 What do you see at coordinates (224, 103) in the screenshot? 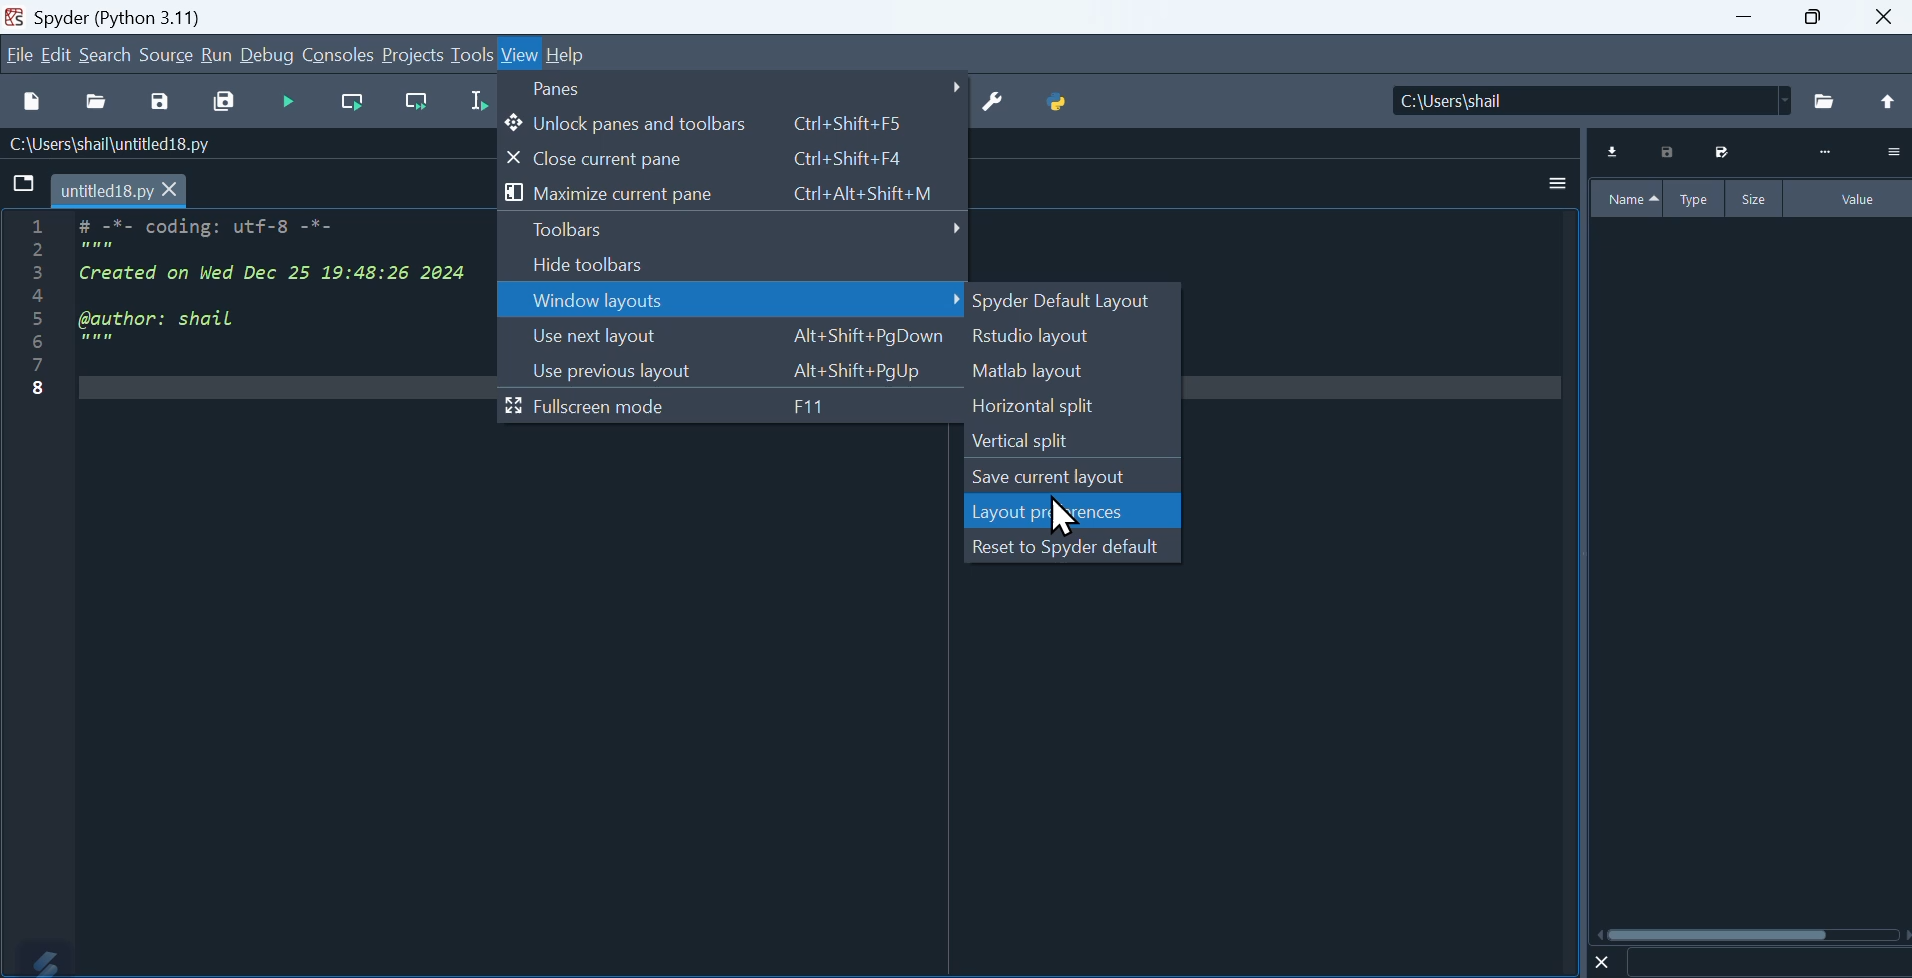
I see `Save all` at bounding box center [224, 103].